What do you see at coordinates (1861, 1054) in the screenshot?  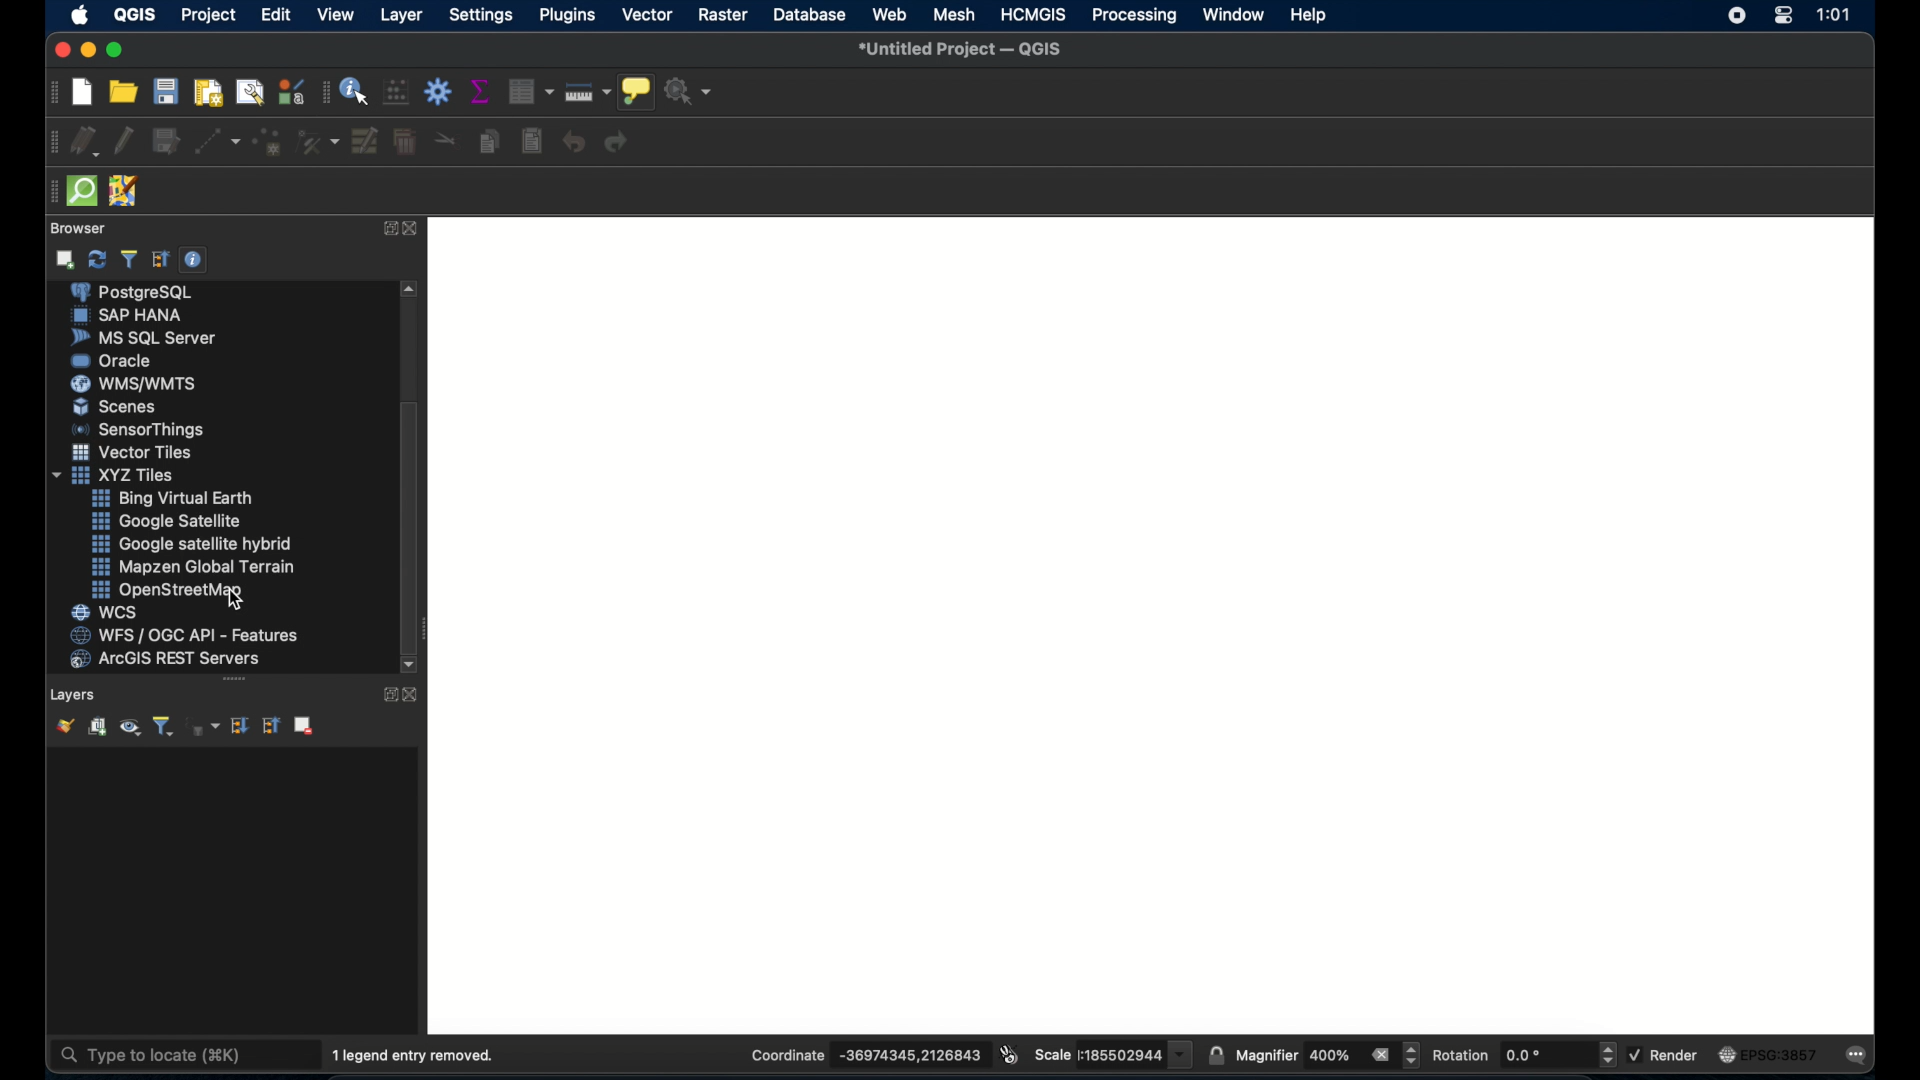 I see `messages` at bounding box center [1861, 1054].